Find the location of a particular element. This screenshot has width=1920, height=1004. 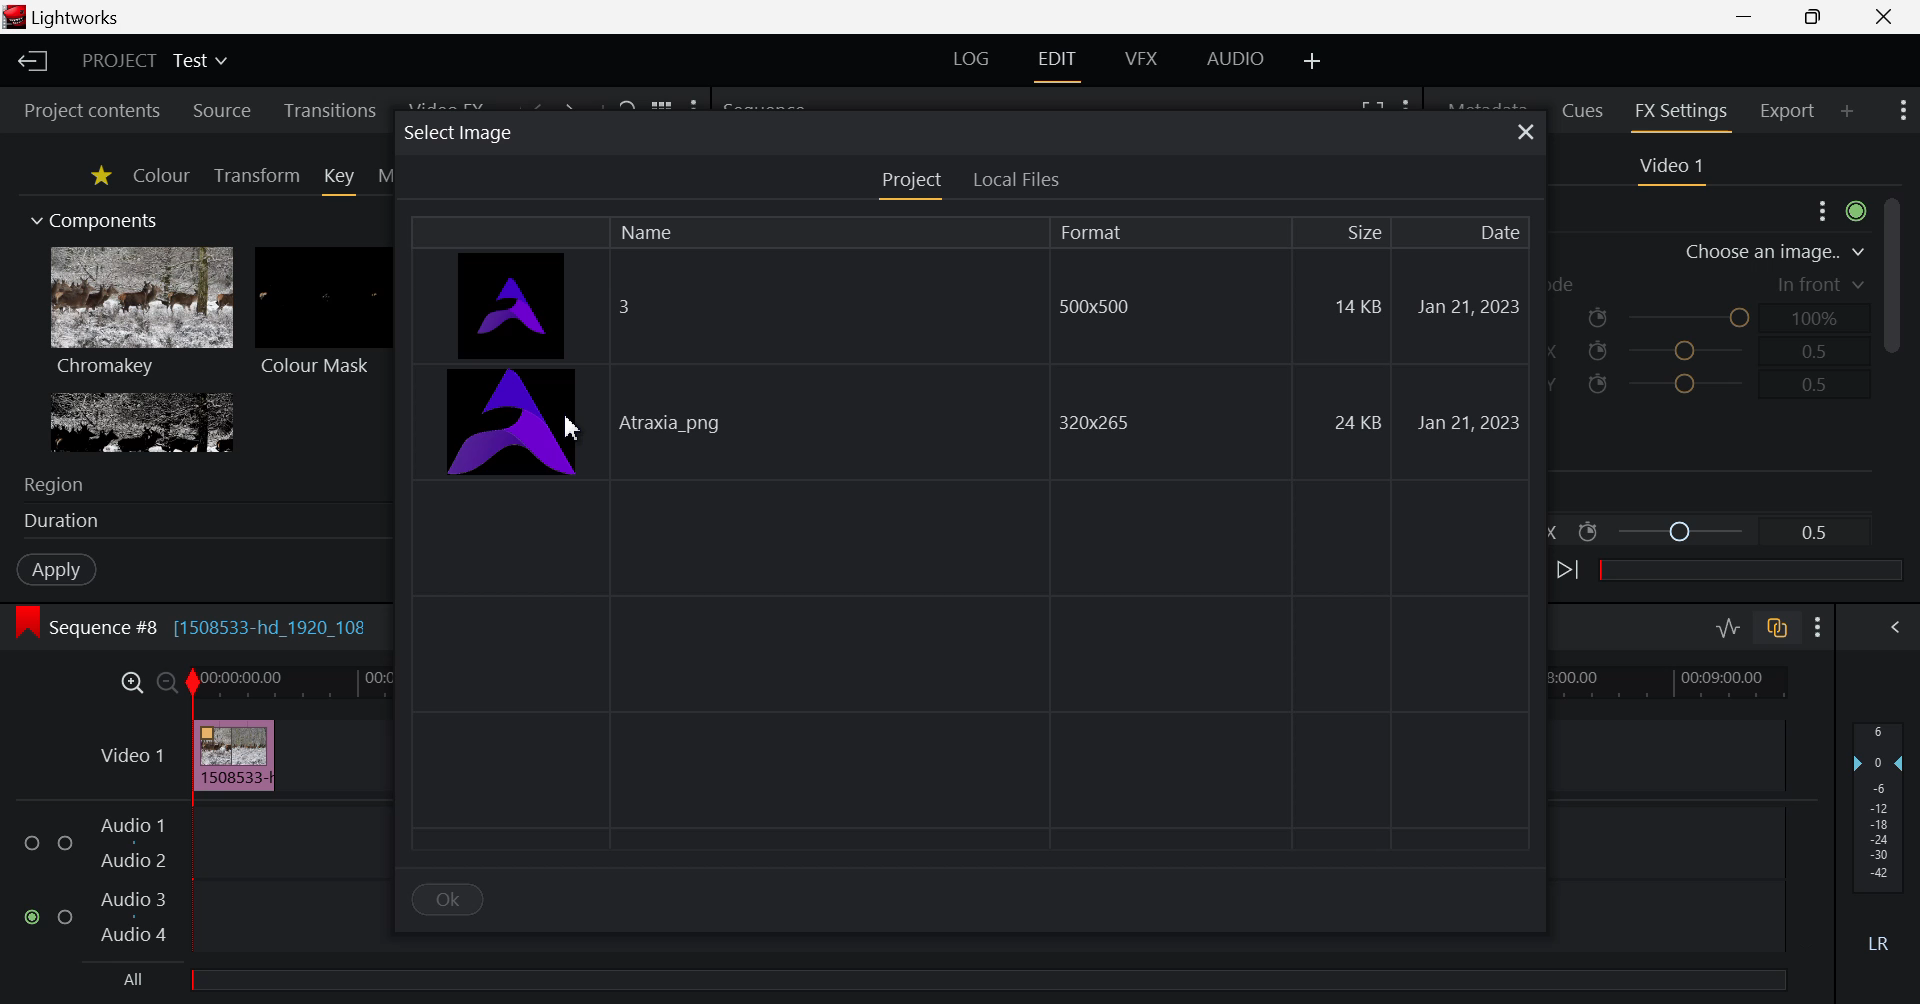

3 is located at coordinates (622, 306).